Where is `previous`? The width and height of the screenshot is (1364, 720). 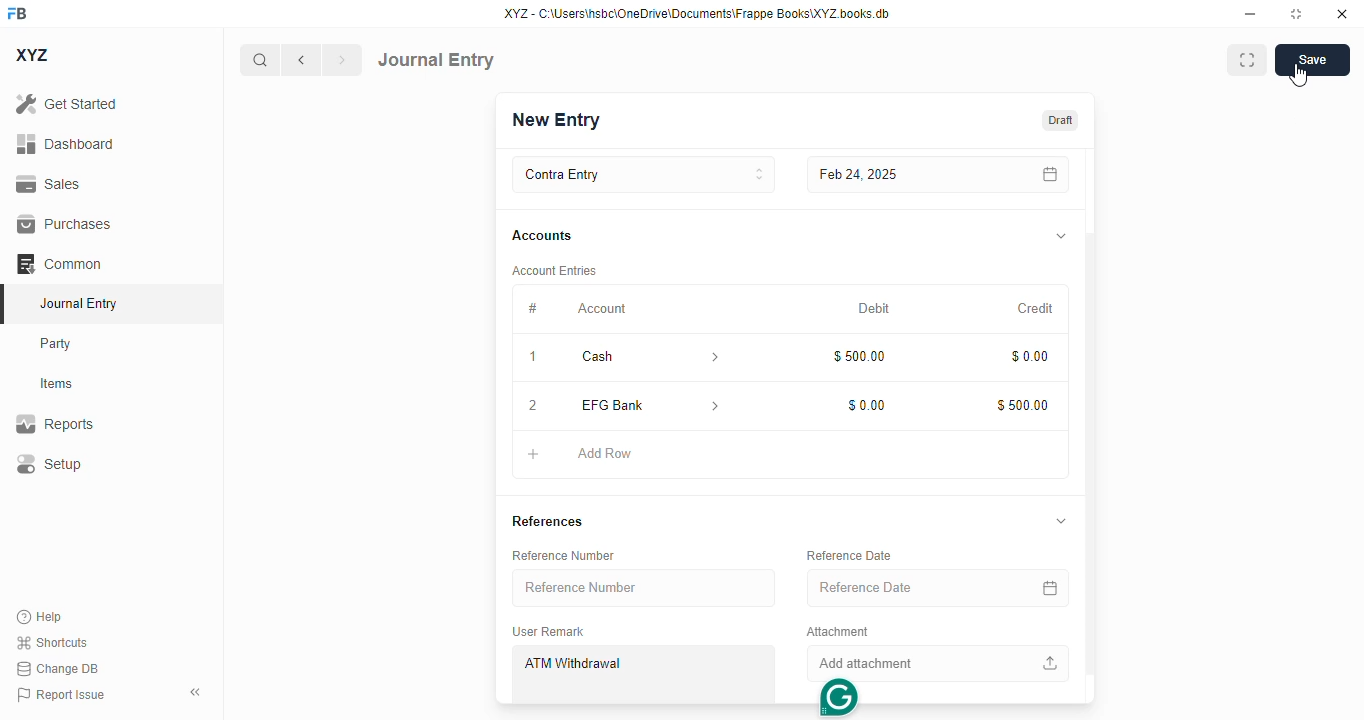
previous is located at coordinates (301, 60).